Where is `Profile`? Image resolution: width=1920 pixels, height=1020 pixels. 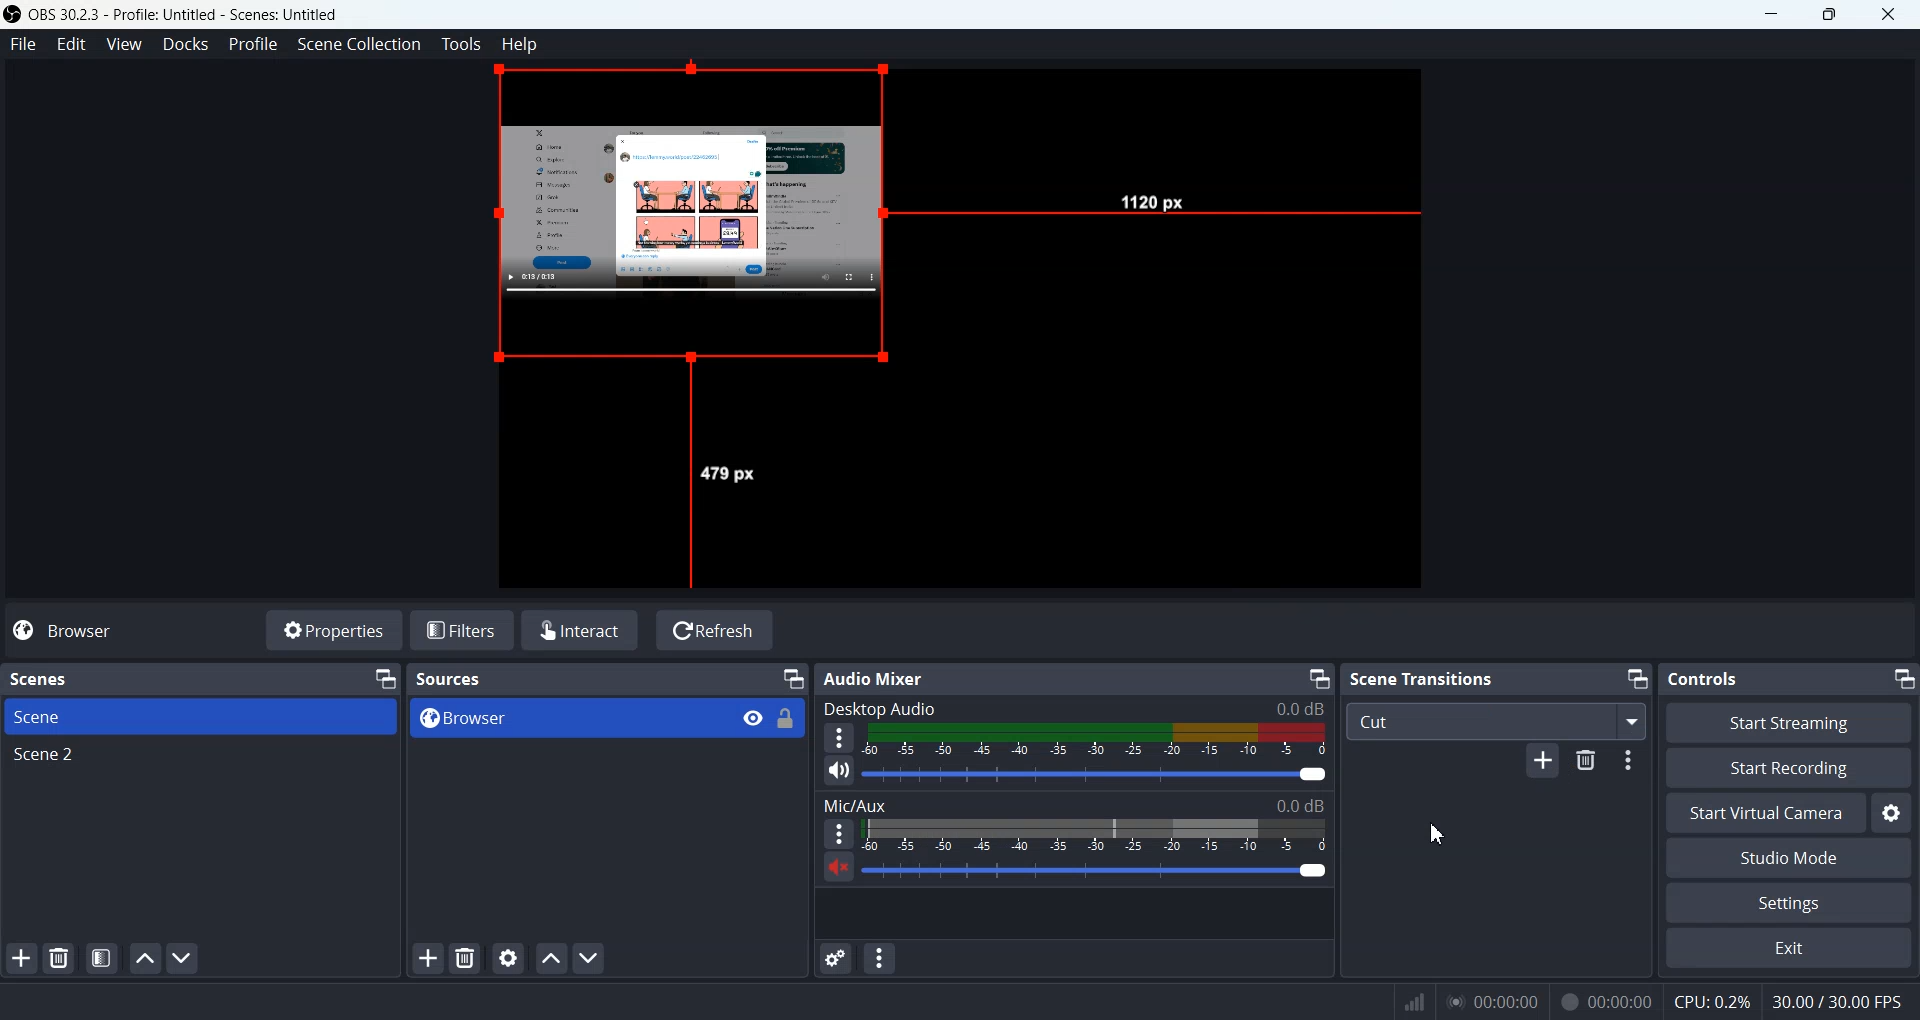 Profile is located at coordinates (254, 44).